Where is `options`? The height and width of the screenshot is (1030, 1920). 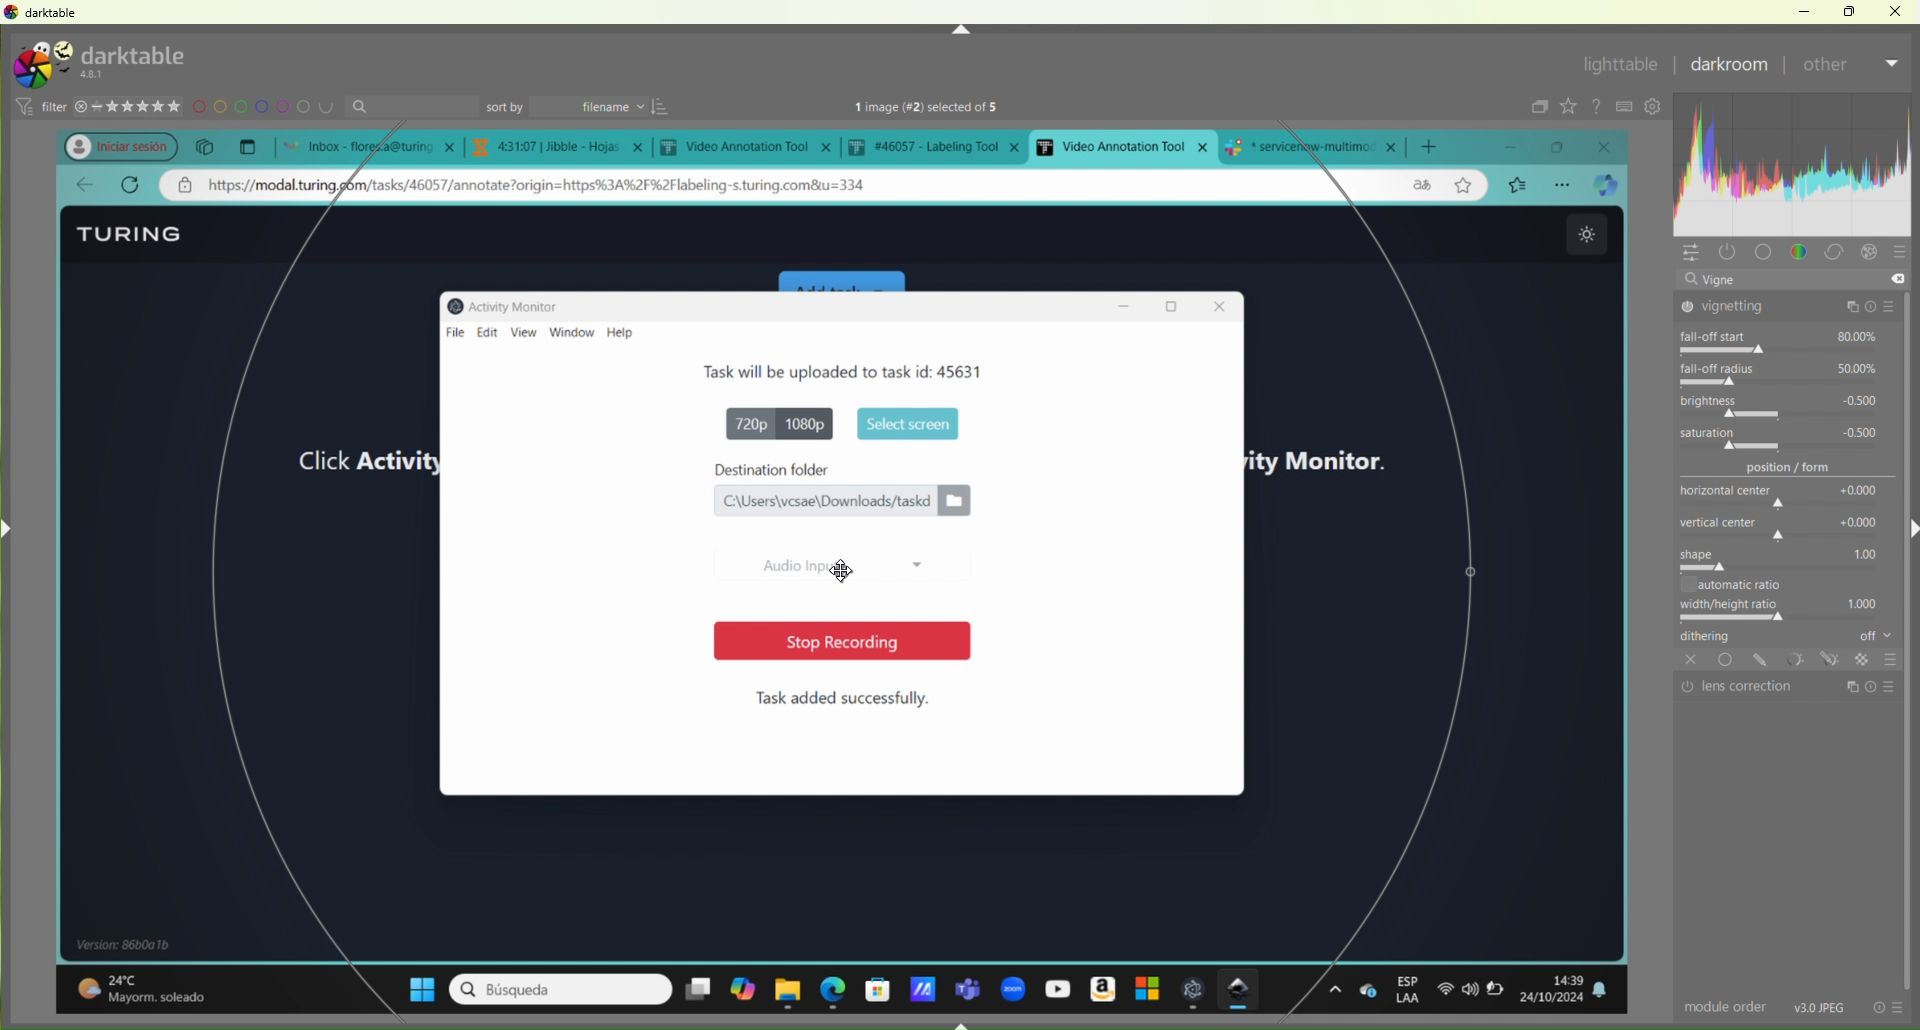
options is located at coordinates (1565, 184).